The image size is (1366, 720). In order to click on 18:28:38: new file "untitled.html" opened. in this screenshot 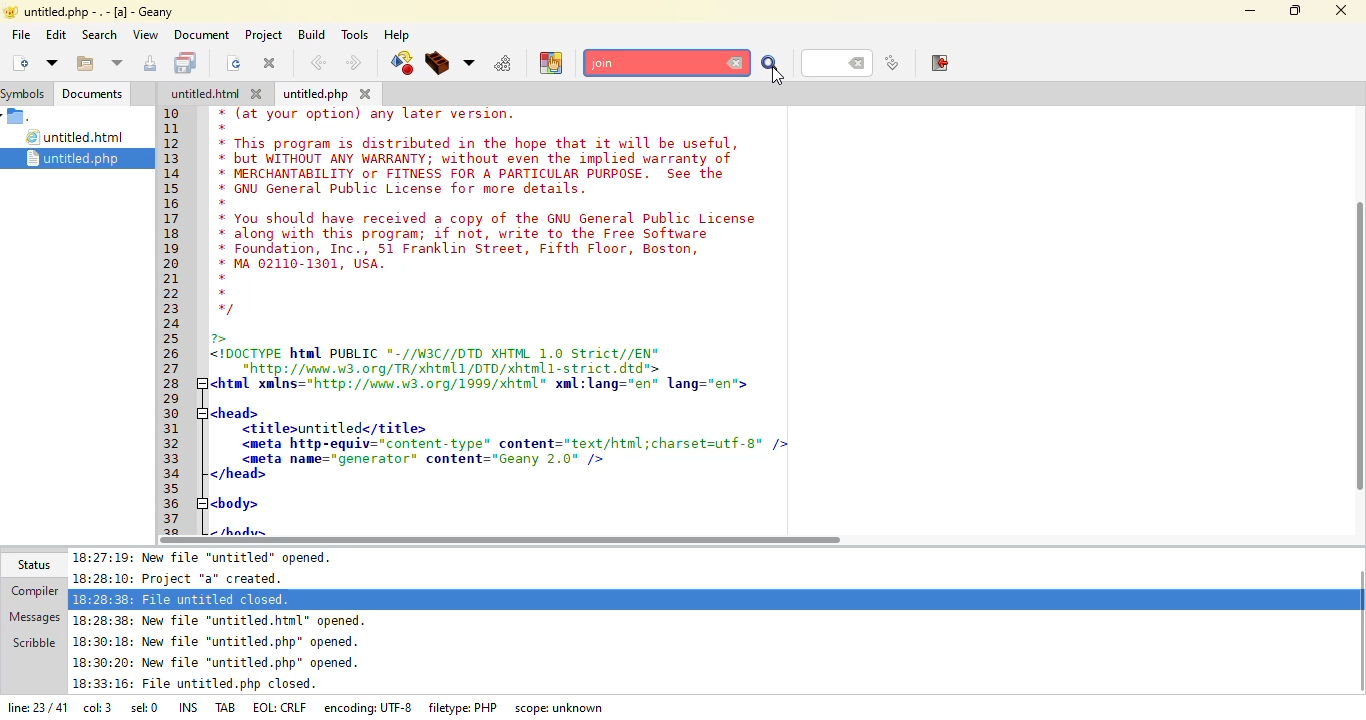, I will do `click(225, 620)`.